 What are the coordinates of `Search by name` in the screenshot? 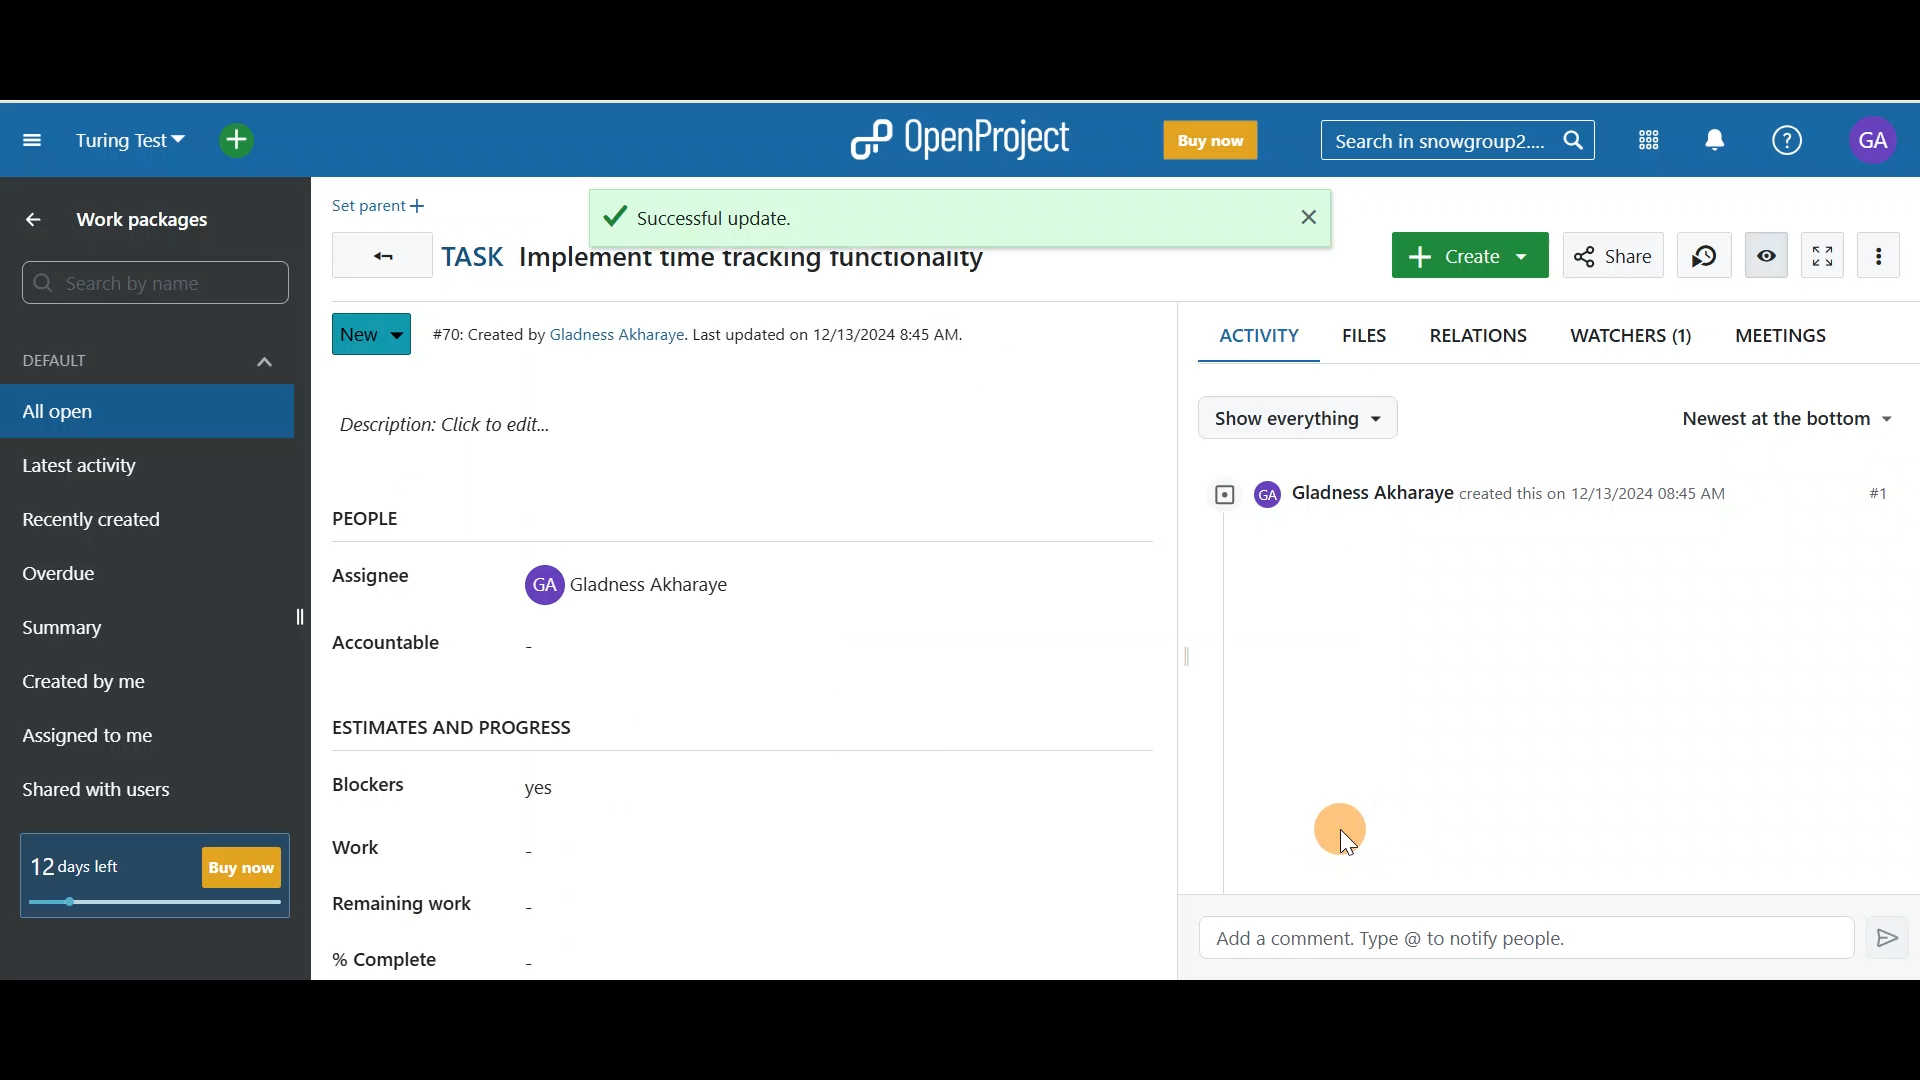 It's located at (150, 284).